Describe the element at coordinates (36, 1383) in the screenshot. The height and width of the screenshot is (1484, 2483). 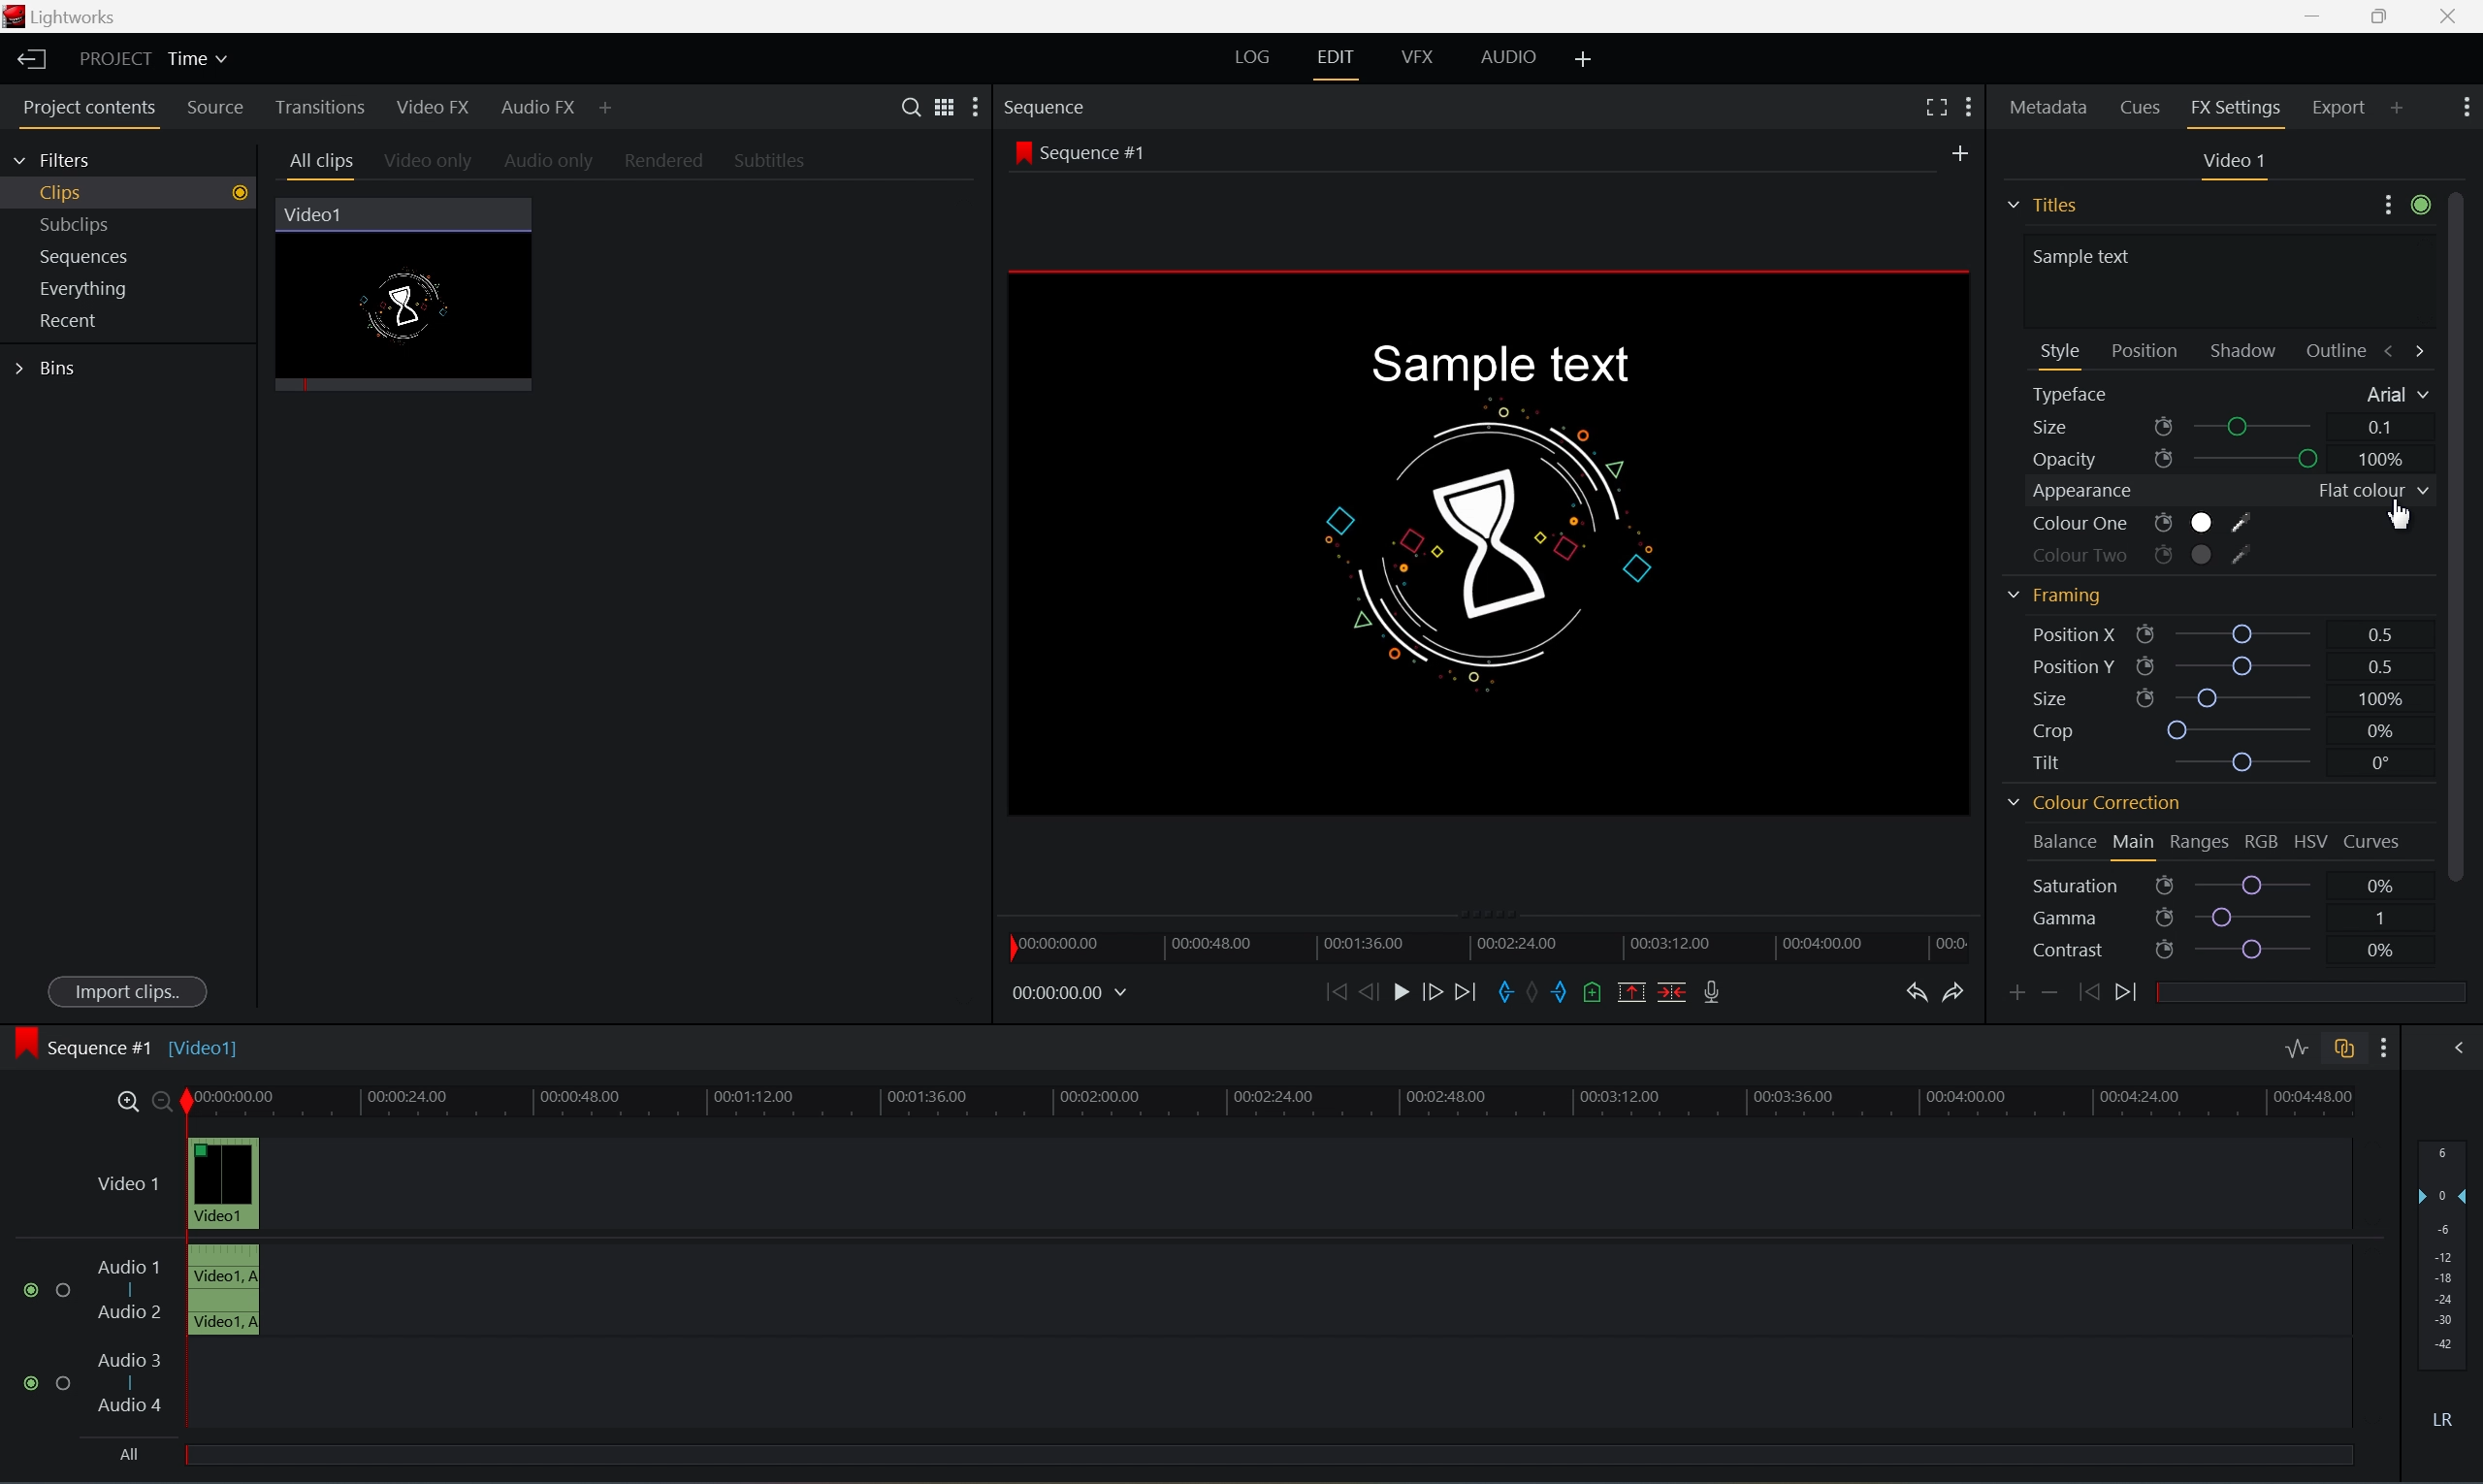
I see `checked checkbox` at that location.